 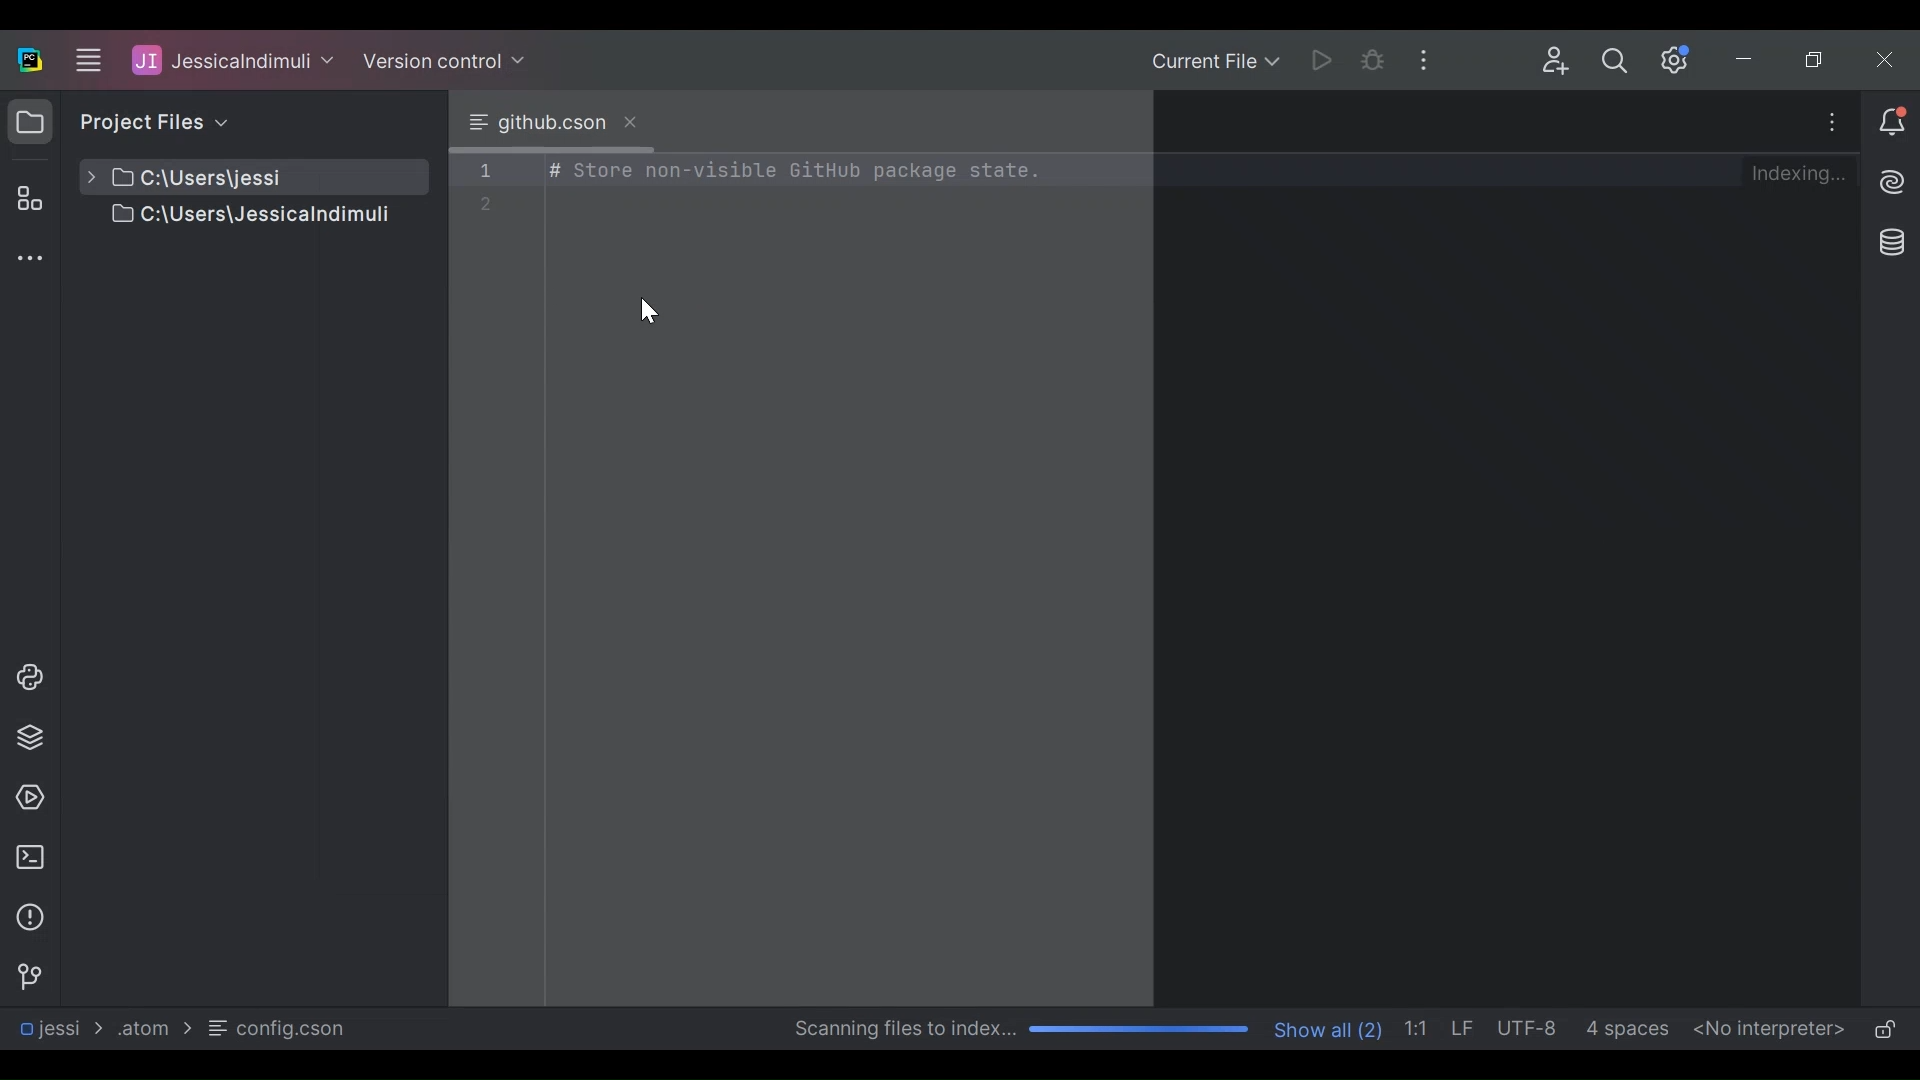 What do you see at coordinates (1888, 59) in the screenshot?
I see `Close` at bounding box center [1888, 59].